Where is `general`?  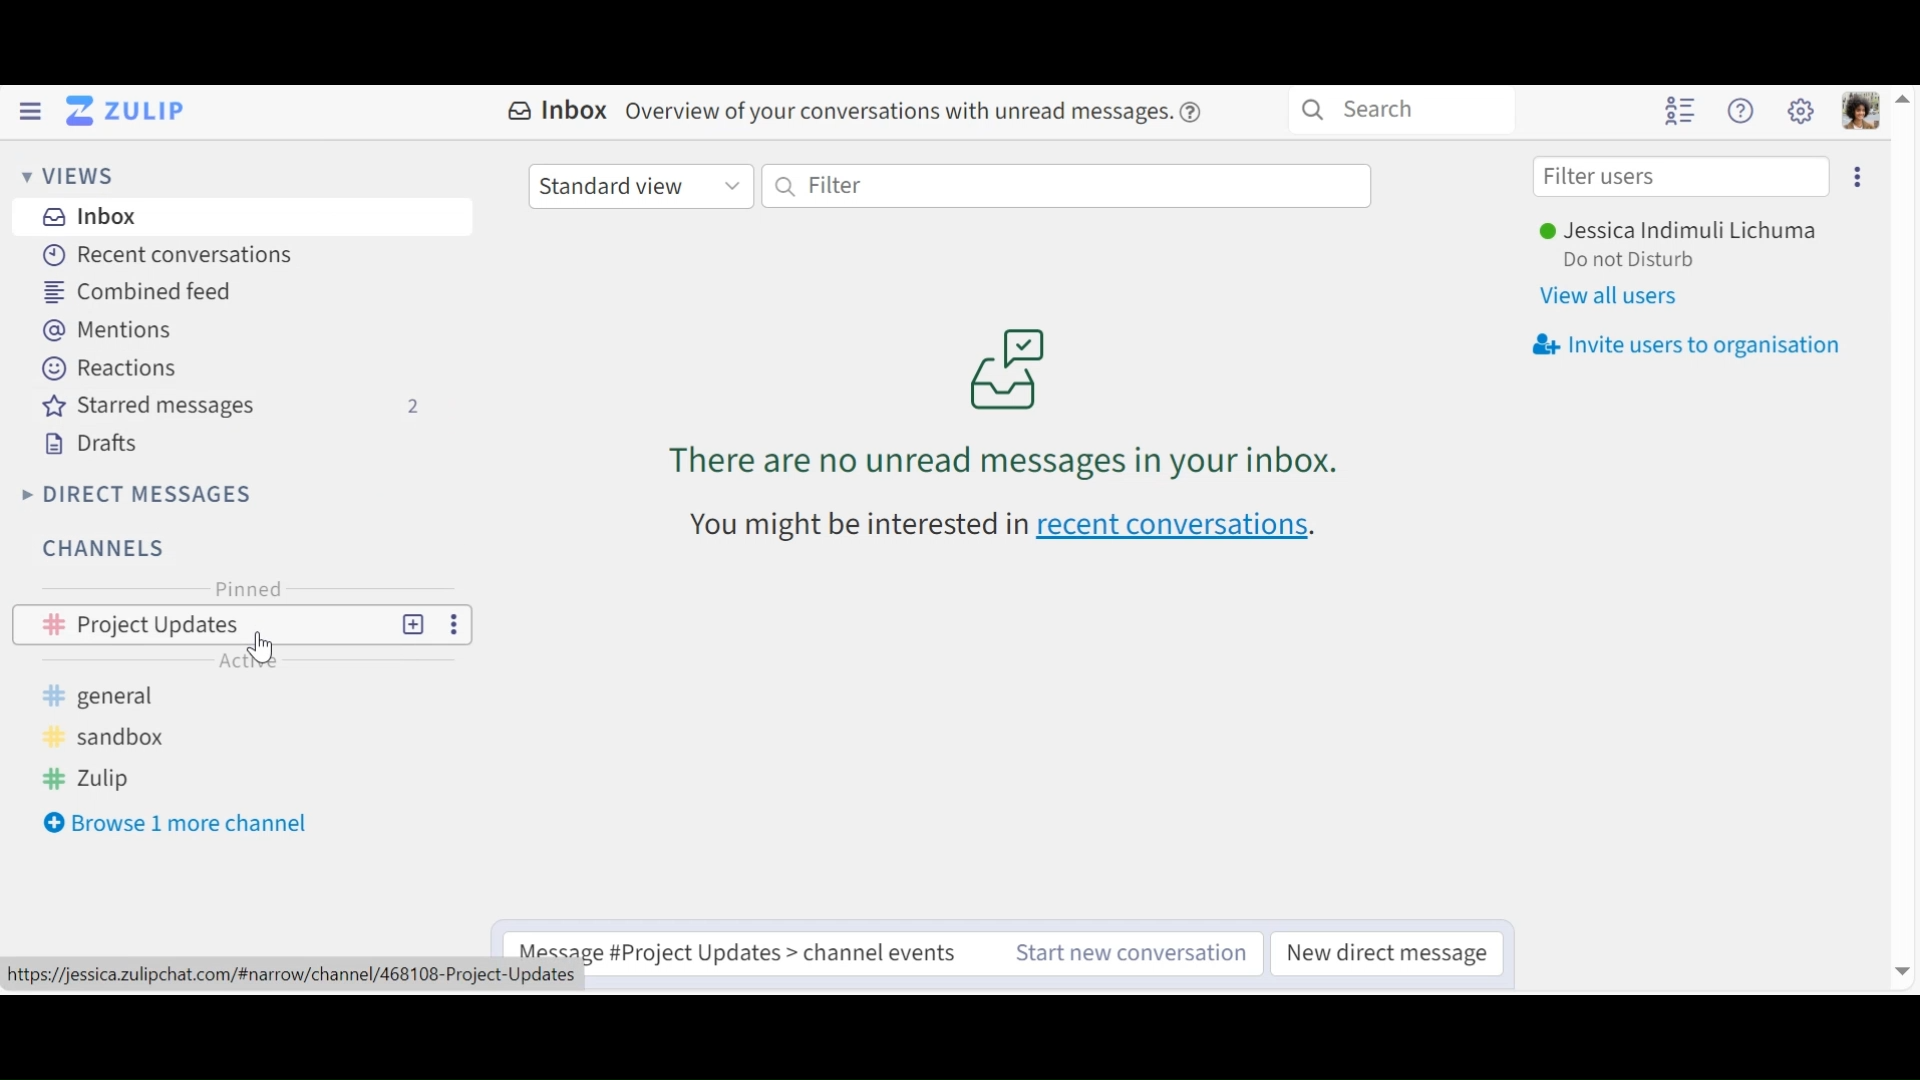
general is located at coordinates (109, 695).